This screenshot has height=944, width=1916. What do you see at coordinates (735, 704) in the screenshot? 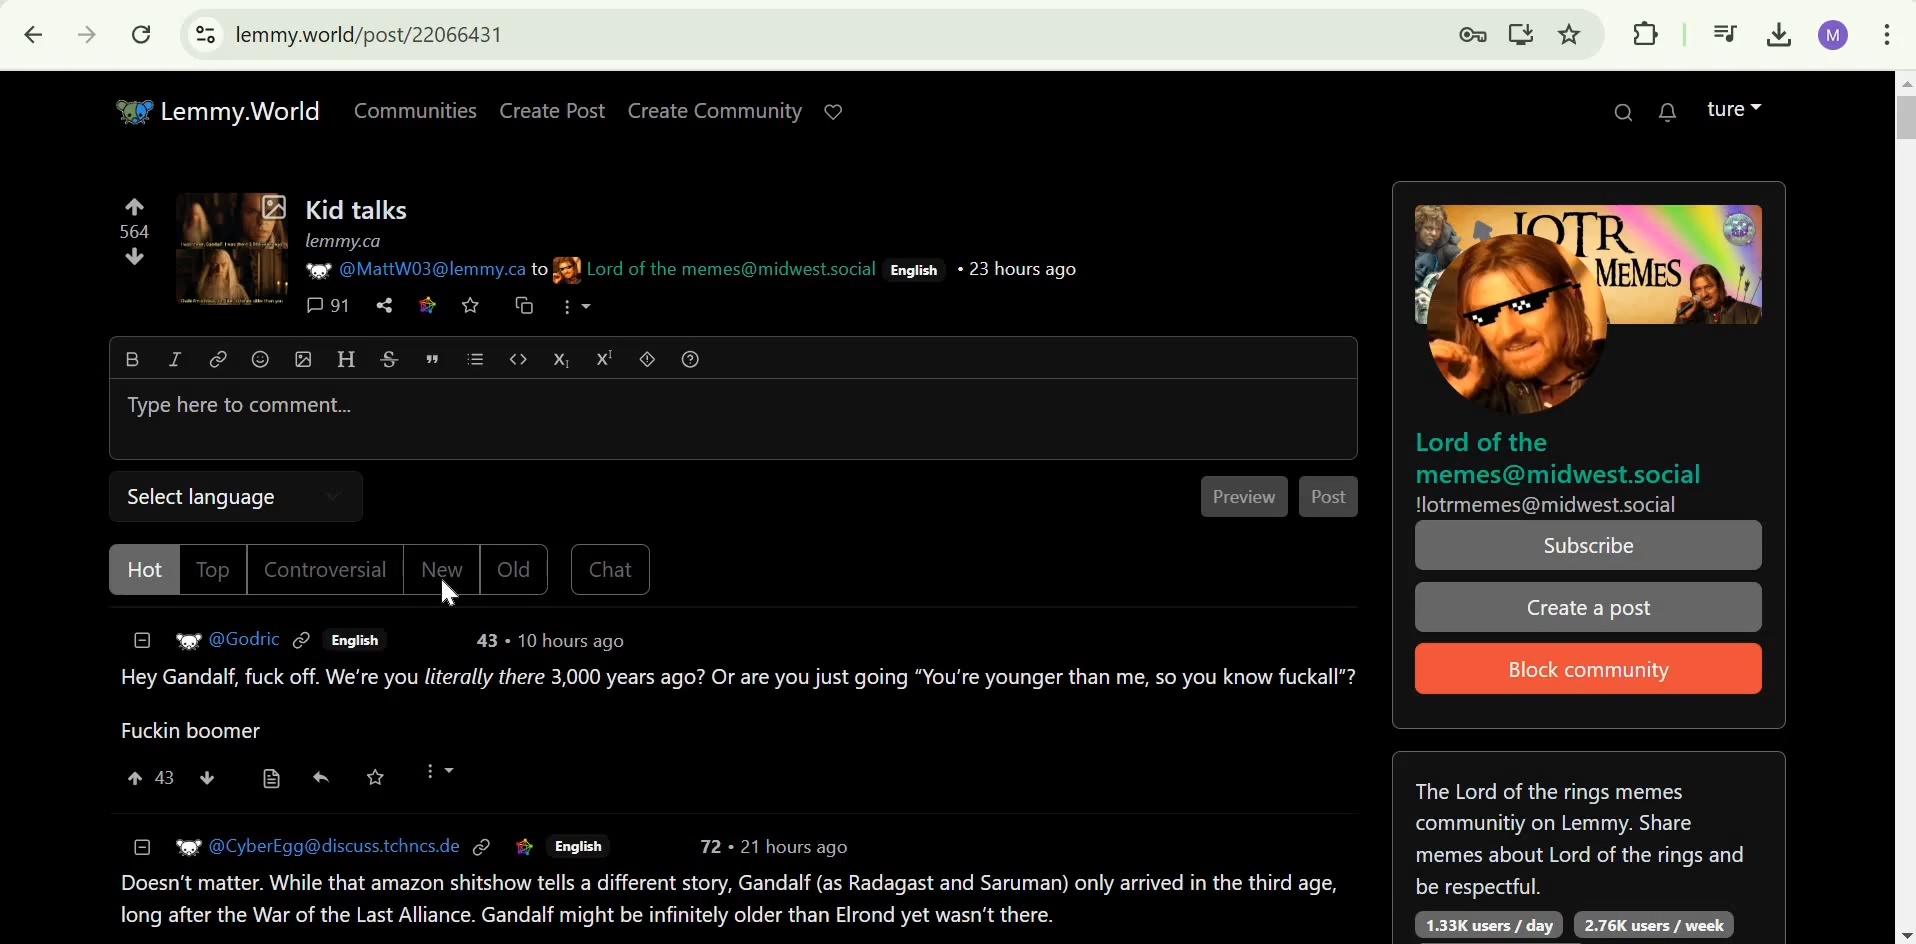
I see `Comment` at bounding box center [735, 704].